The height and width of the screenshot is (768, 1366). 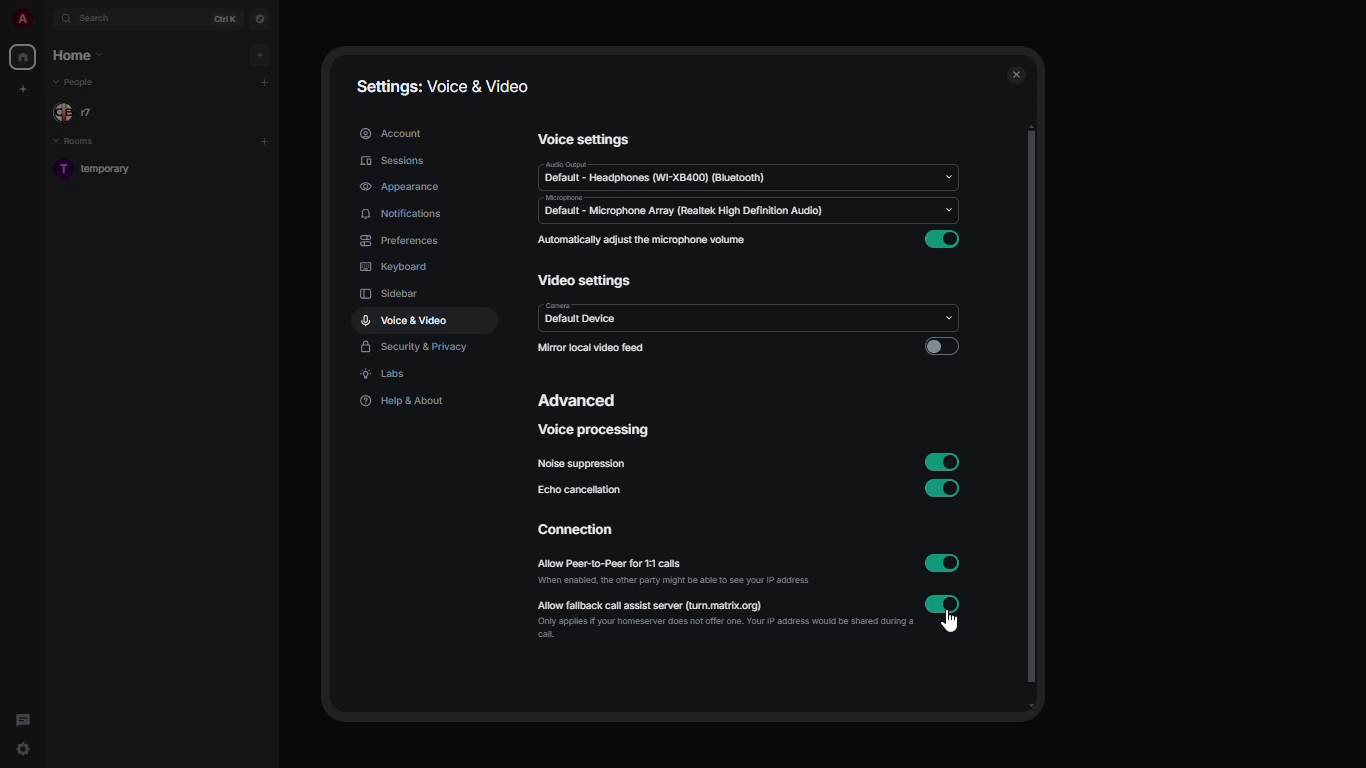 I want to click on rooms, so click(x=78, y=142).